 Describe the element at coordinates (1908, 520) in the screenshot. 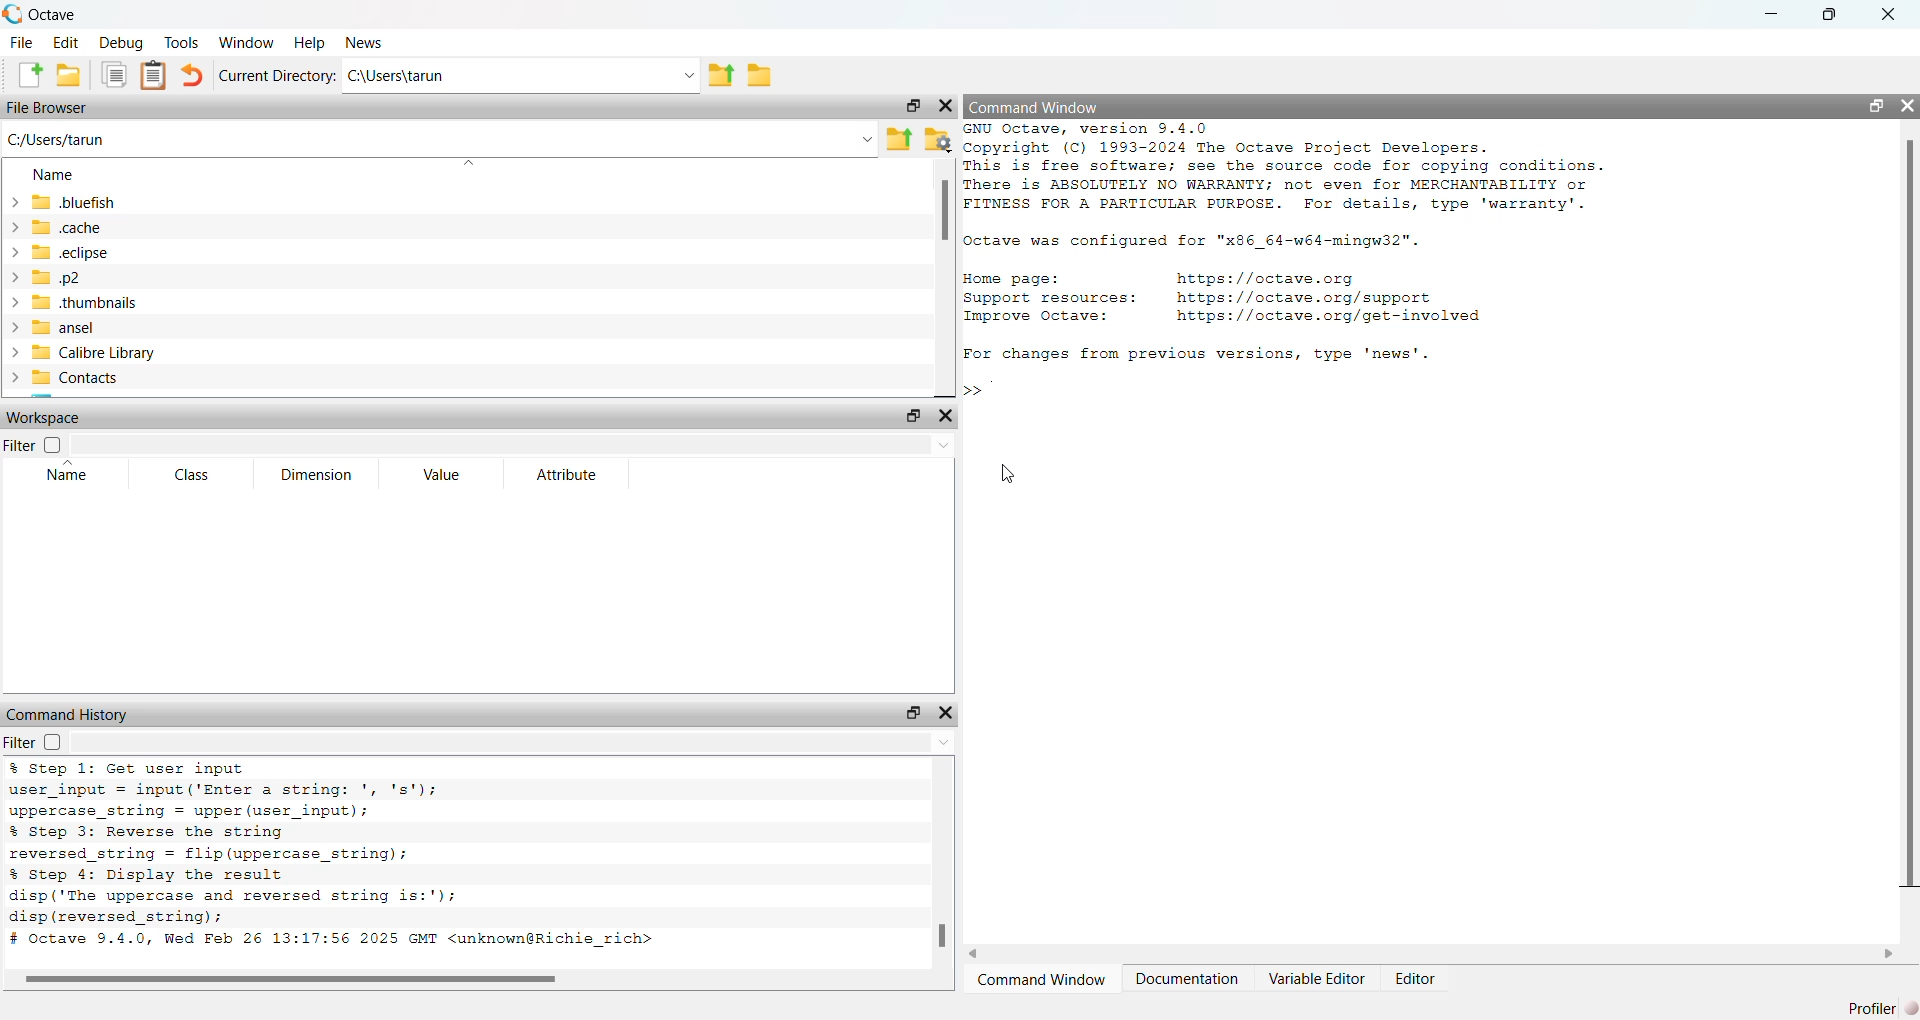

I see `scrollbar` at that location.